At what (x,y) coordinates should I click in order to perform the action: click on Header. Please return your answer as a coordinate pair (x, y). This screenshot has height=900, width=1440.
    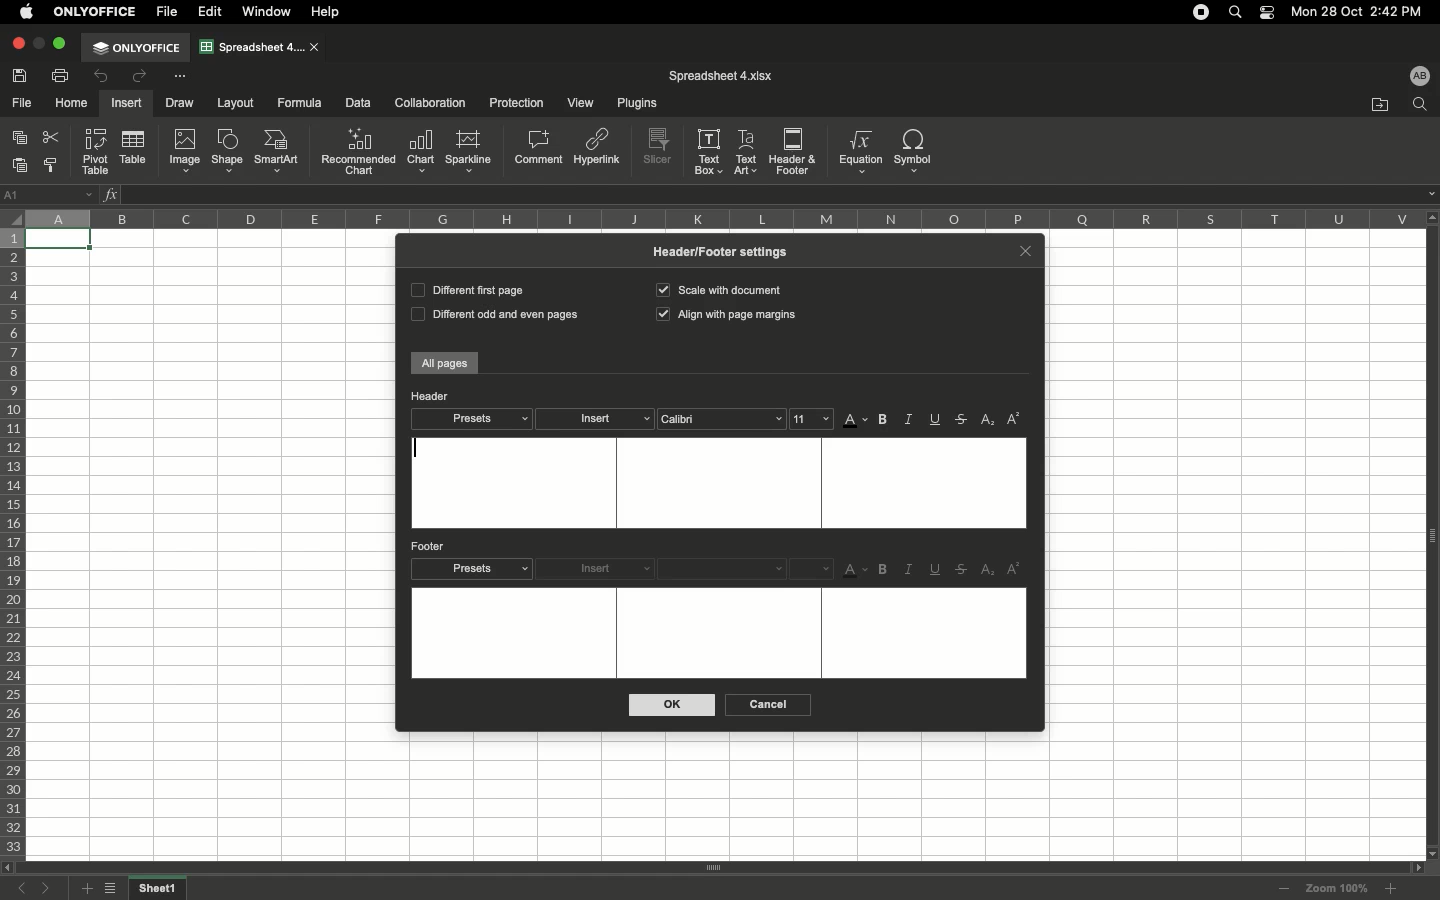
    Looking at the image, I should click on (430, 396).